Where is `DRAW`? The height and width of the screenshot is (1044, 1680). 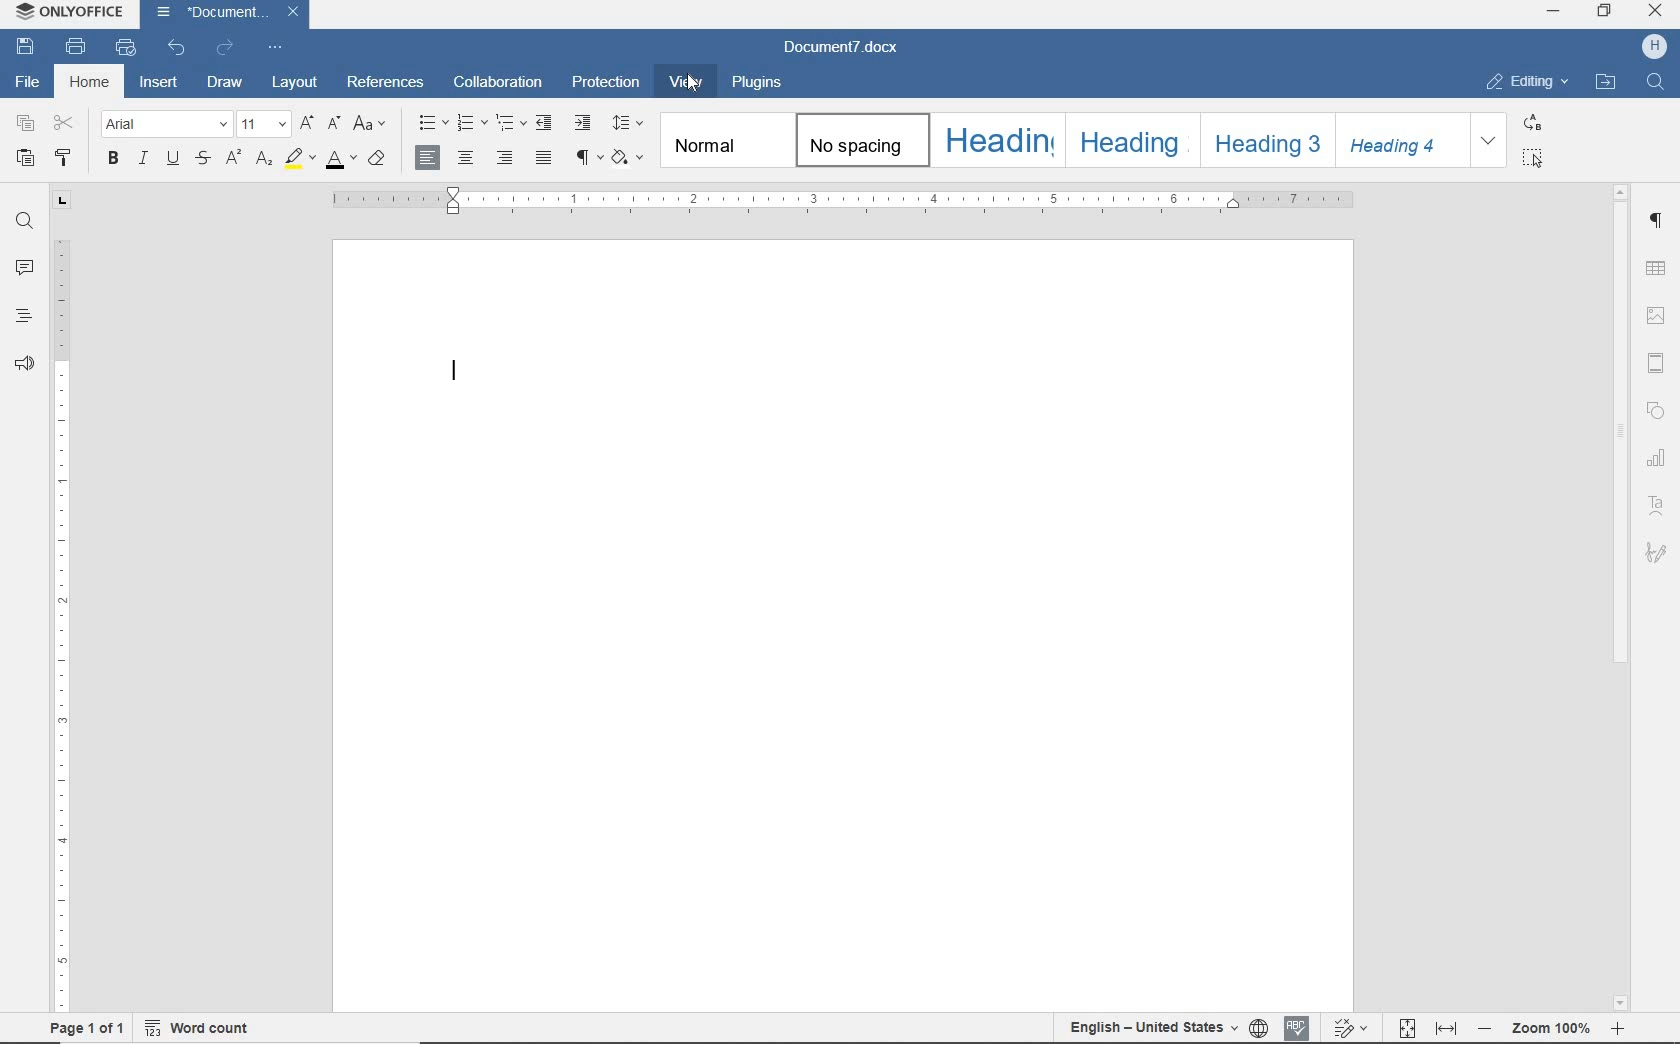 DRAW is located at coordinates (225, 86).